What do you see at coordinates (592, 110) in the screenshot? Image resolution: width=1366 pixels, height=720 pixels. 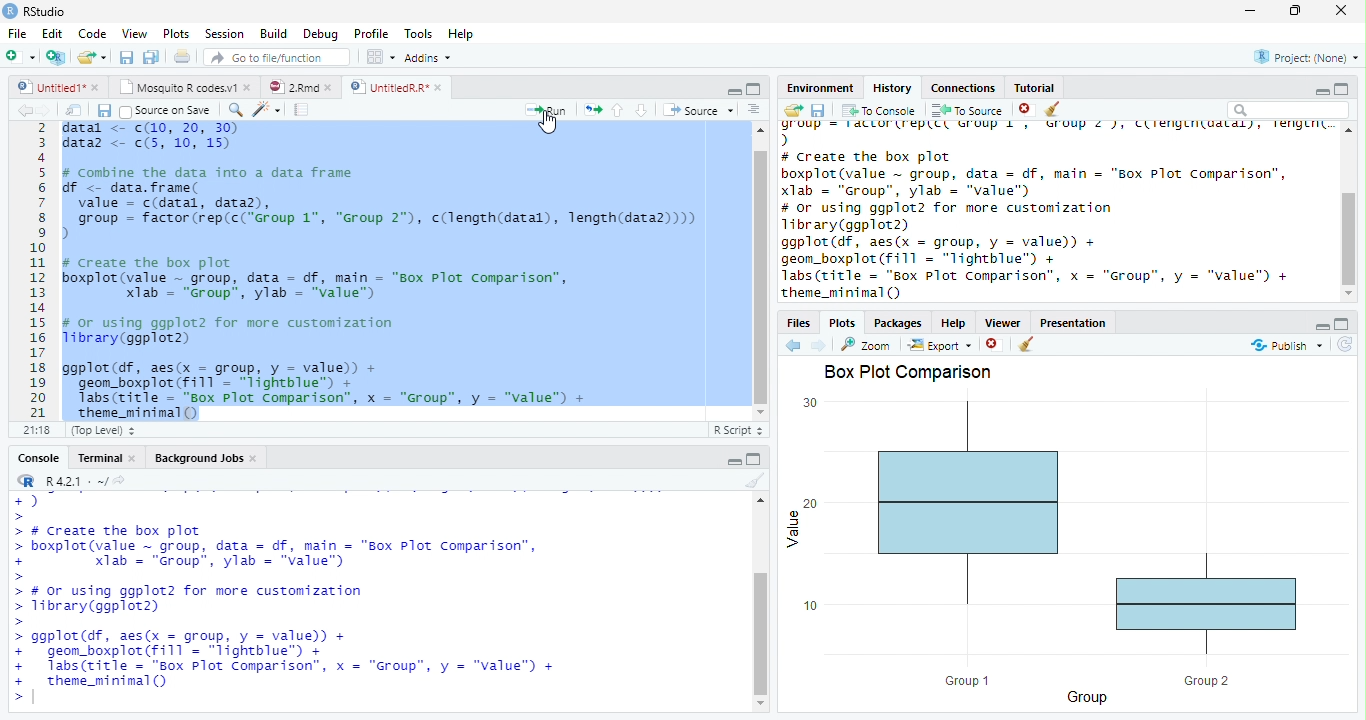 I see `Re-run the previous code region` at bounding box center [592, 110].